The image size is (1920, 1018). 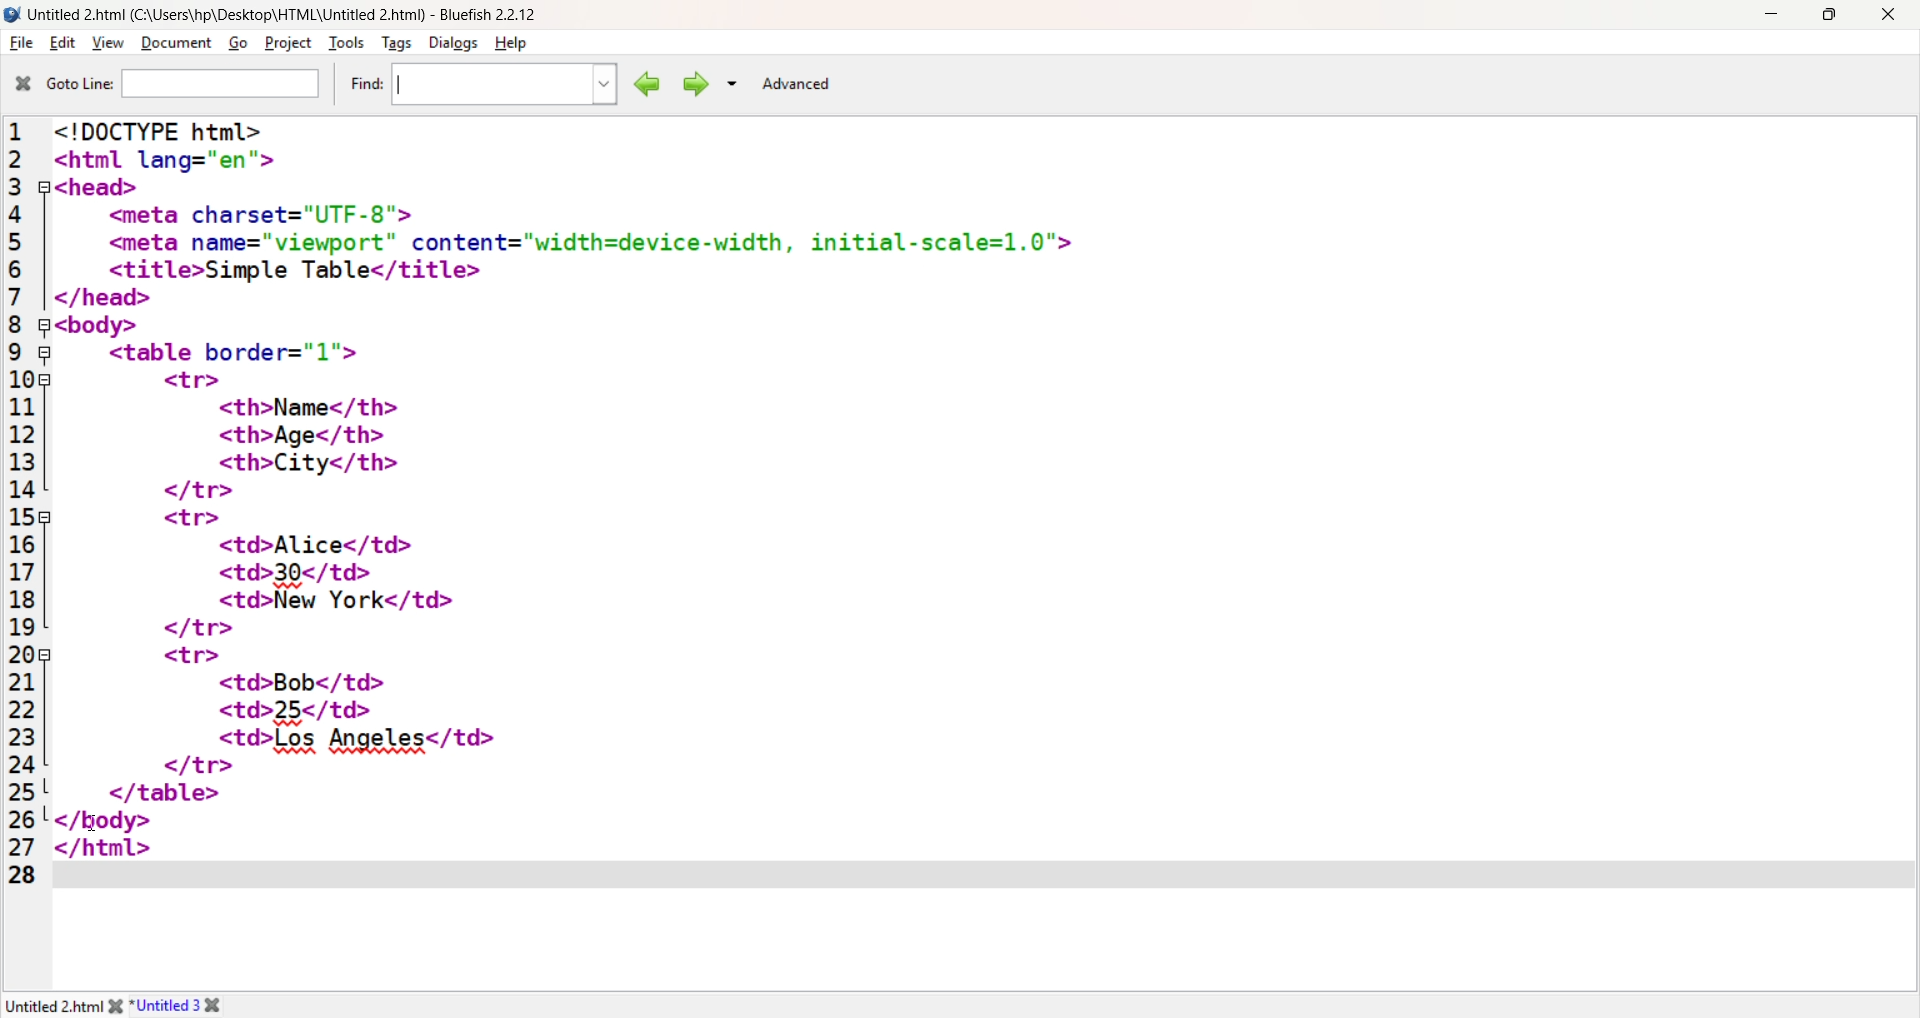 I want to click on Goto Line Search bar, so click(x=222, y=85).